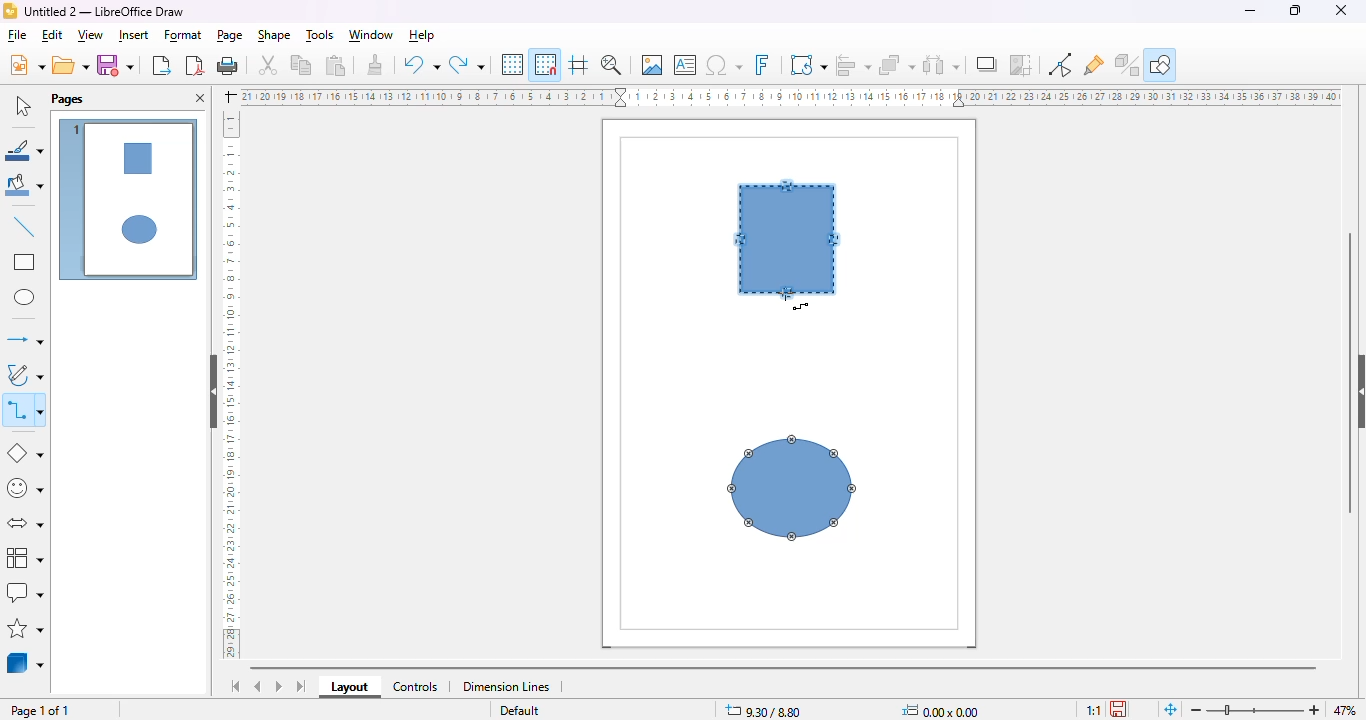 This screenshot has width=1366, height=720. I want to click on insert text box, so click(685, 64).